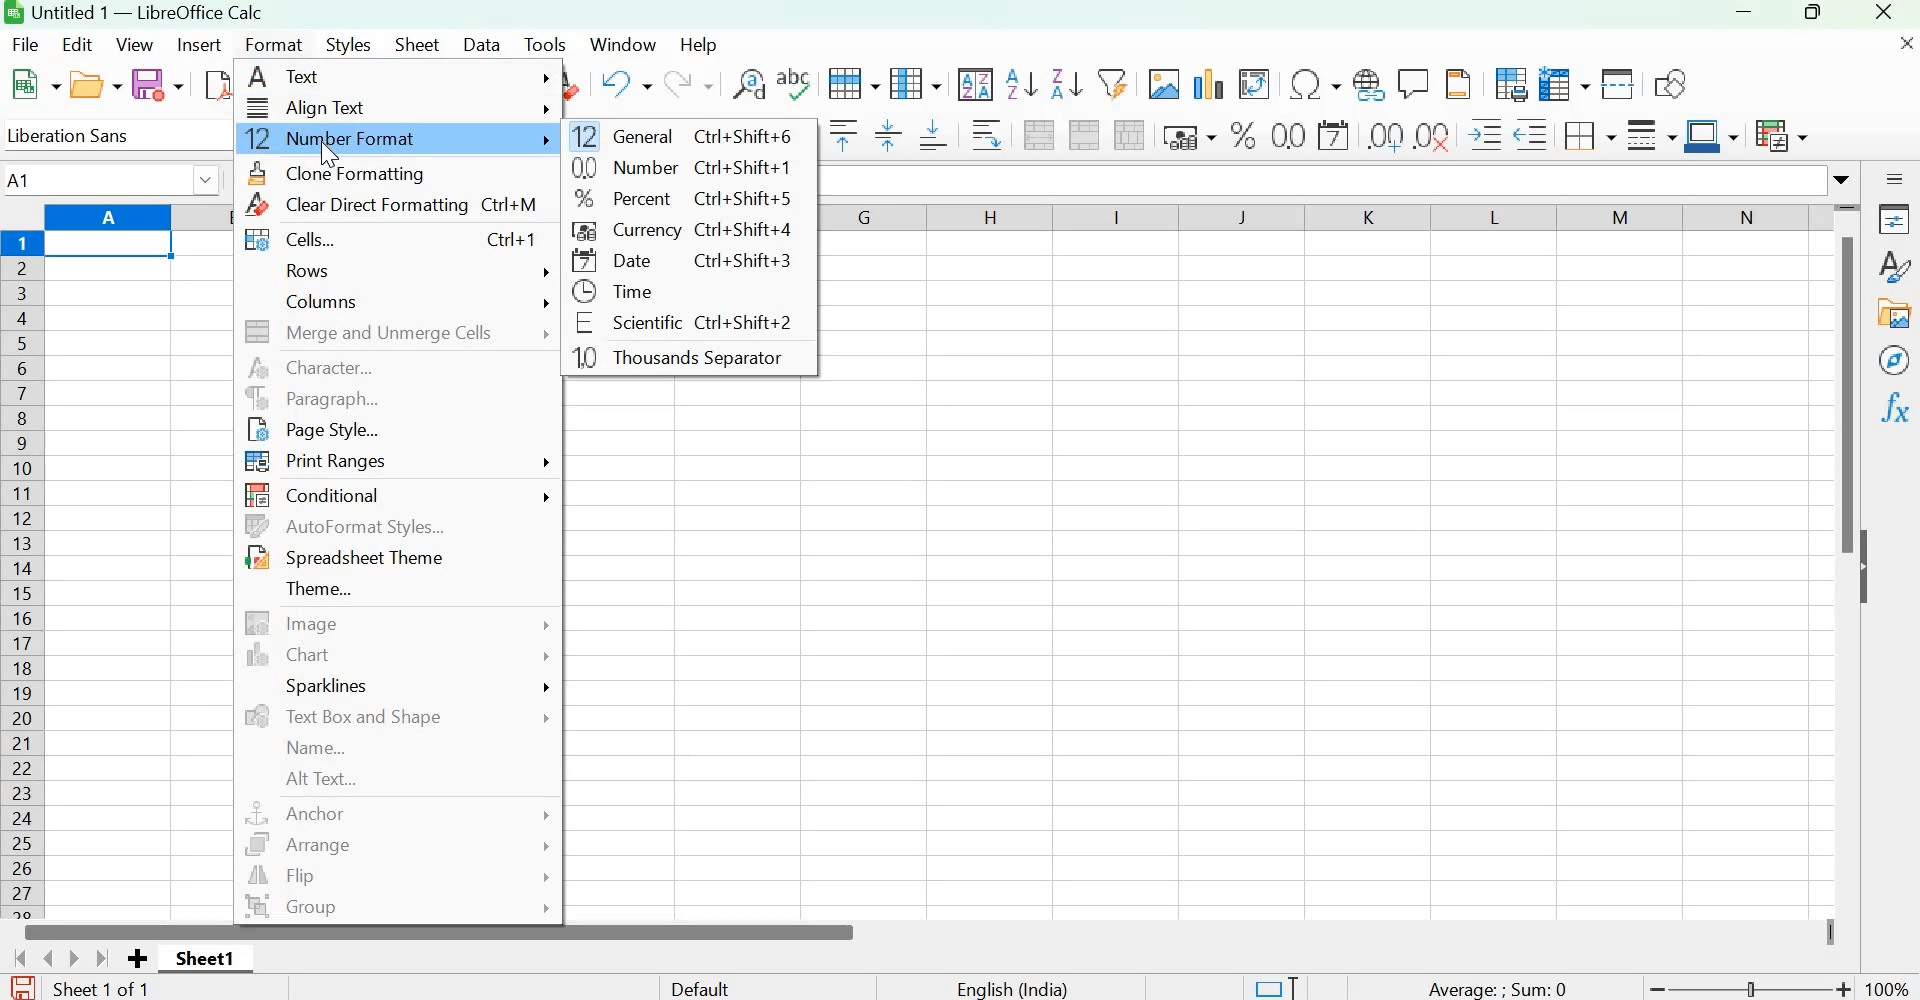  Describe the element at coordinates (115, 989) in the screenshot. I see `Sheet 1 of 1` at that location.